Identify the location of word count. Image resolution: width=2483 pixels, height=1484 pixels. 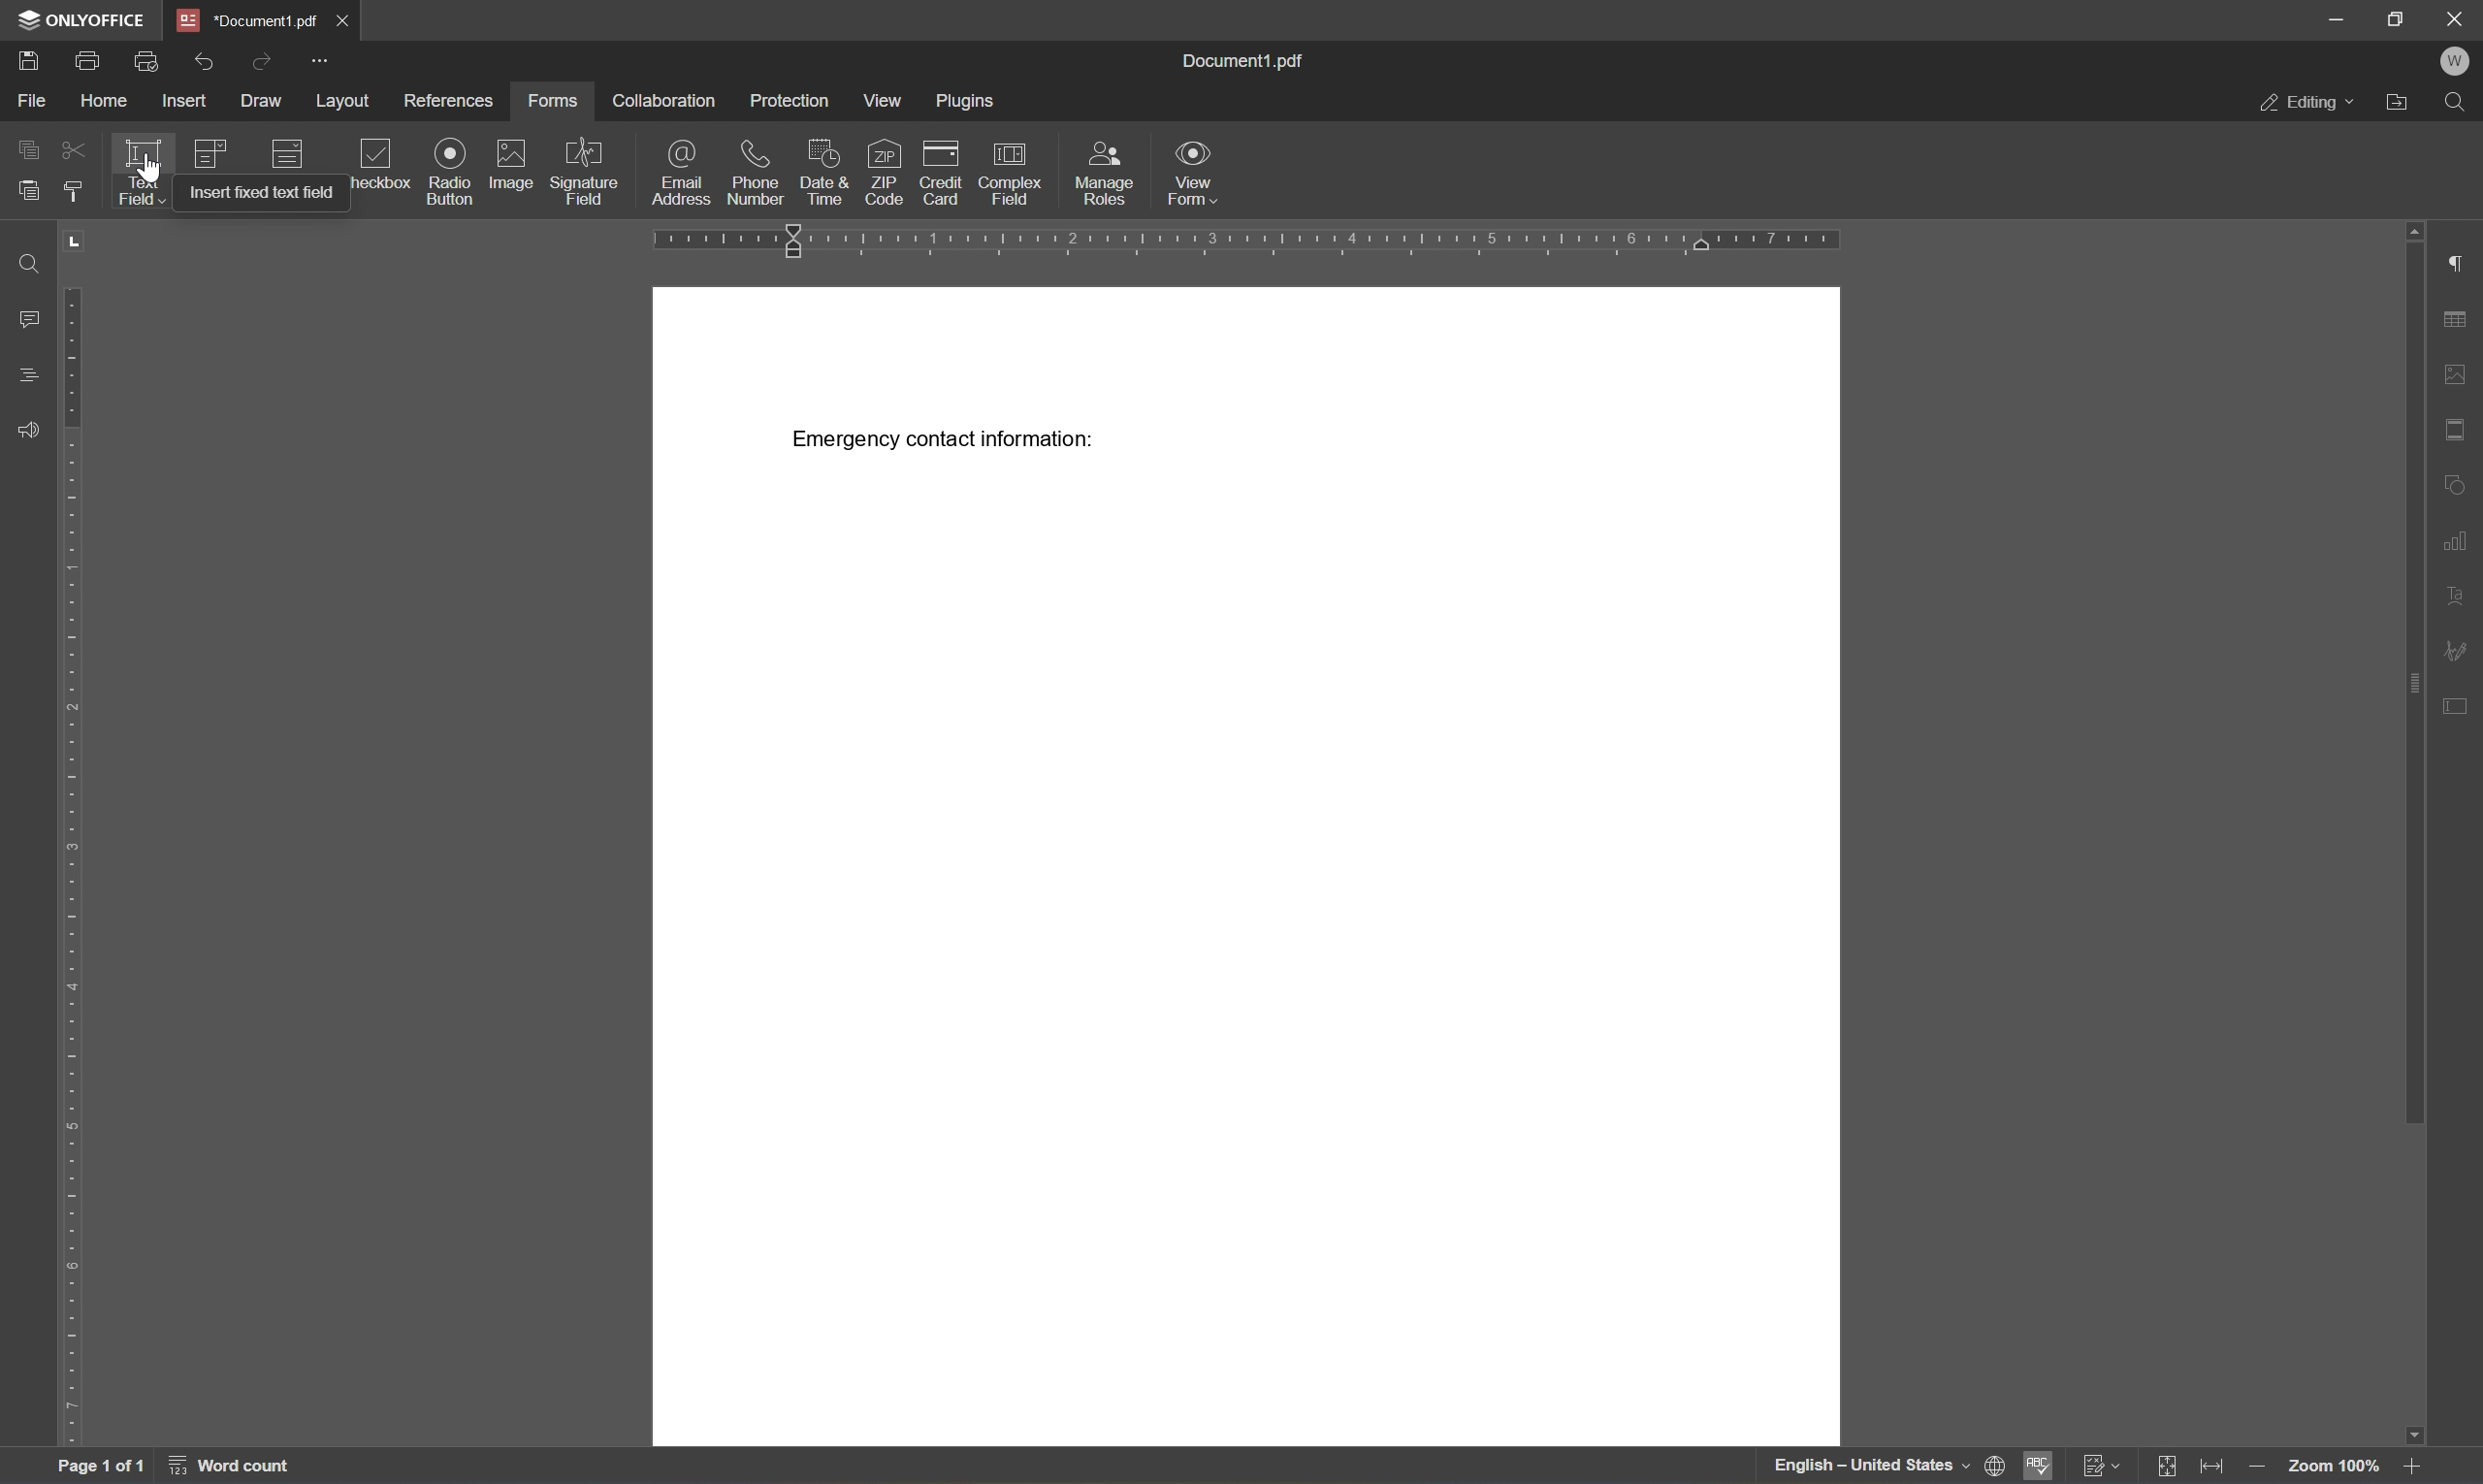
(233, 1467).